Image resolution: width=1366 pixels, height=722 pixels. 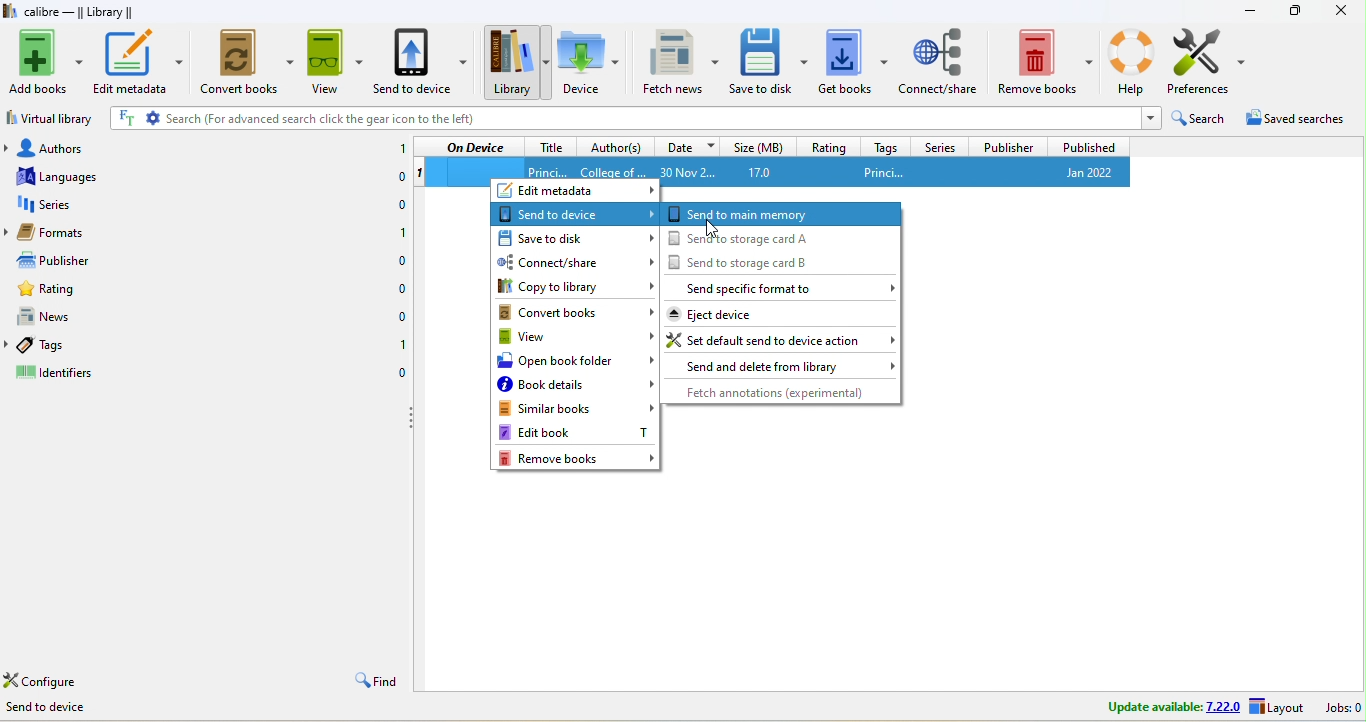 What do you see at coordinates (576, 410) in the screenshot?
I see `similar books` at bounding box center [576, 410].